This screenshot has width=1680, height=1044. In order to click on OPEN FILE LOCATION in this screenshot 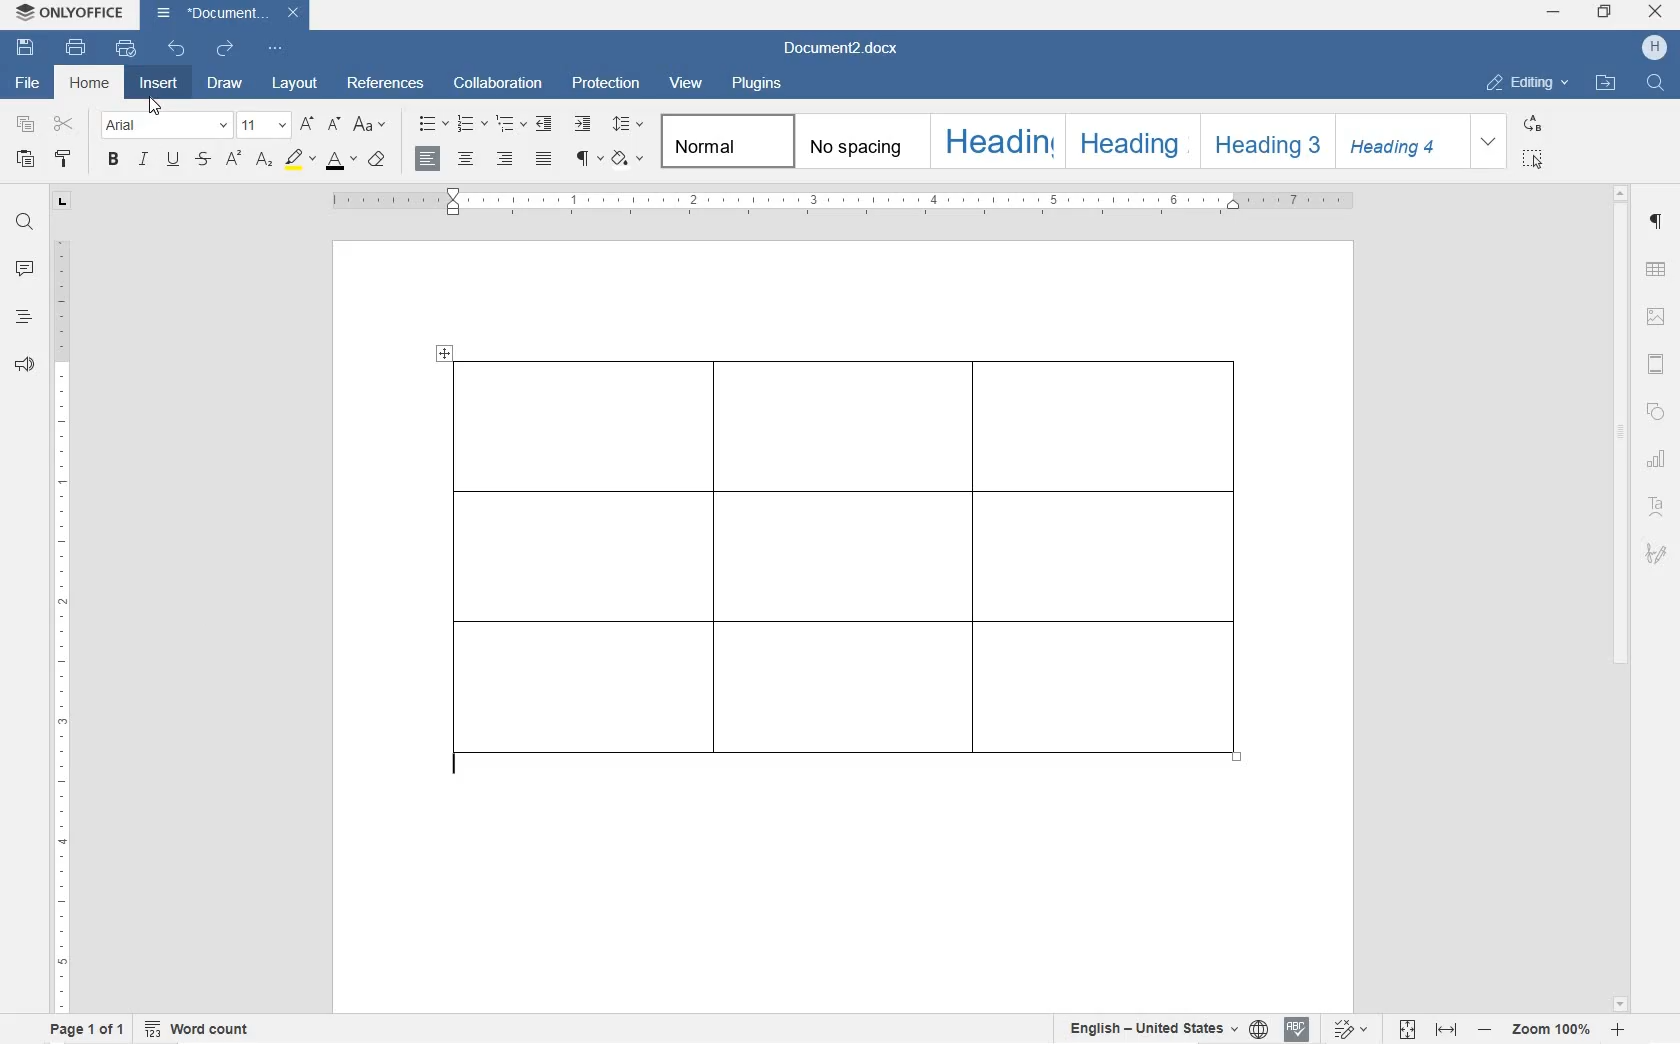, I will do `click(1608, 84)`.